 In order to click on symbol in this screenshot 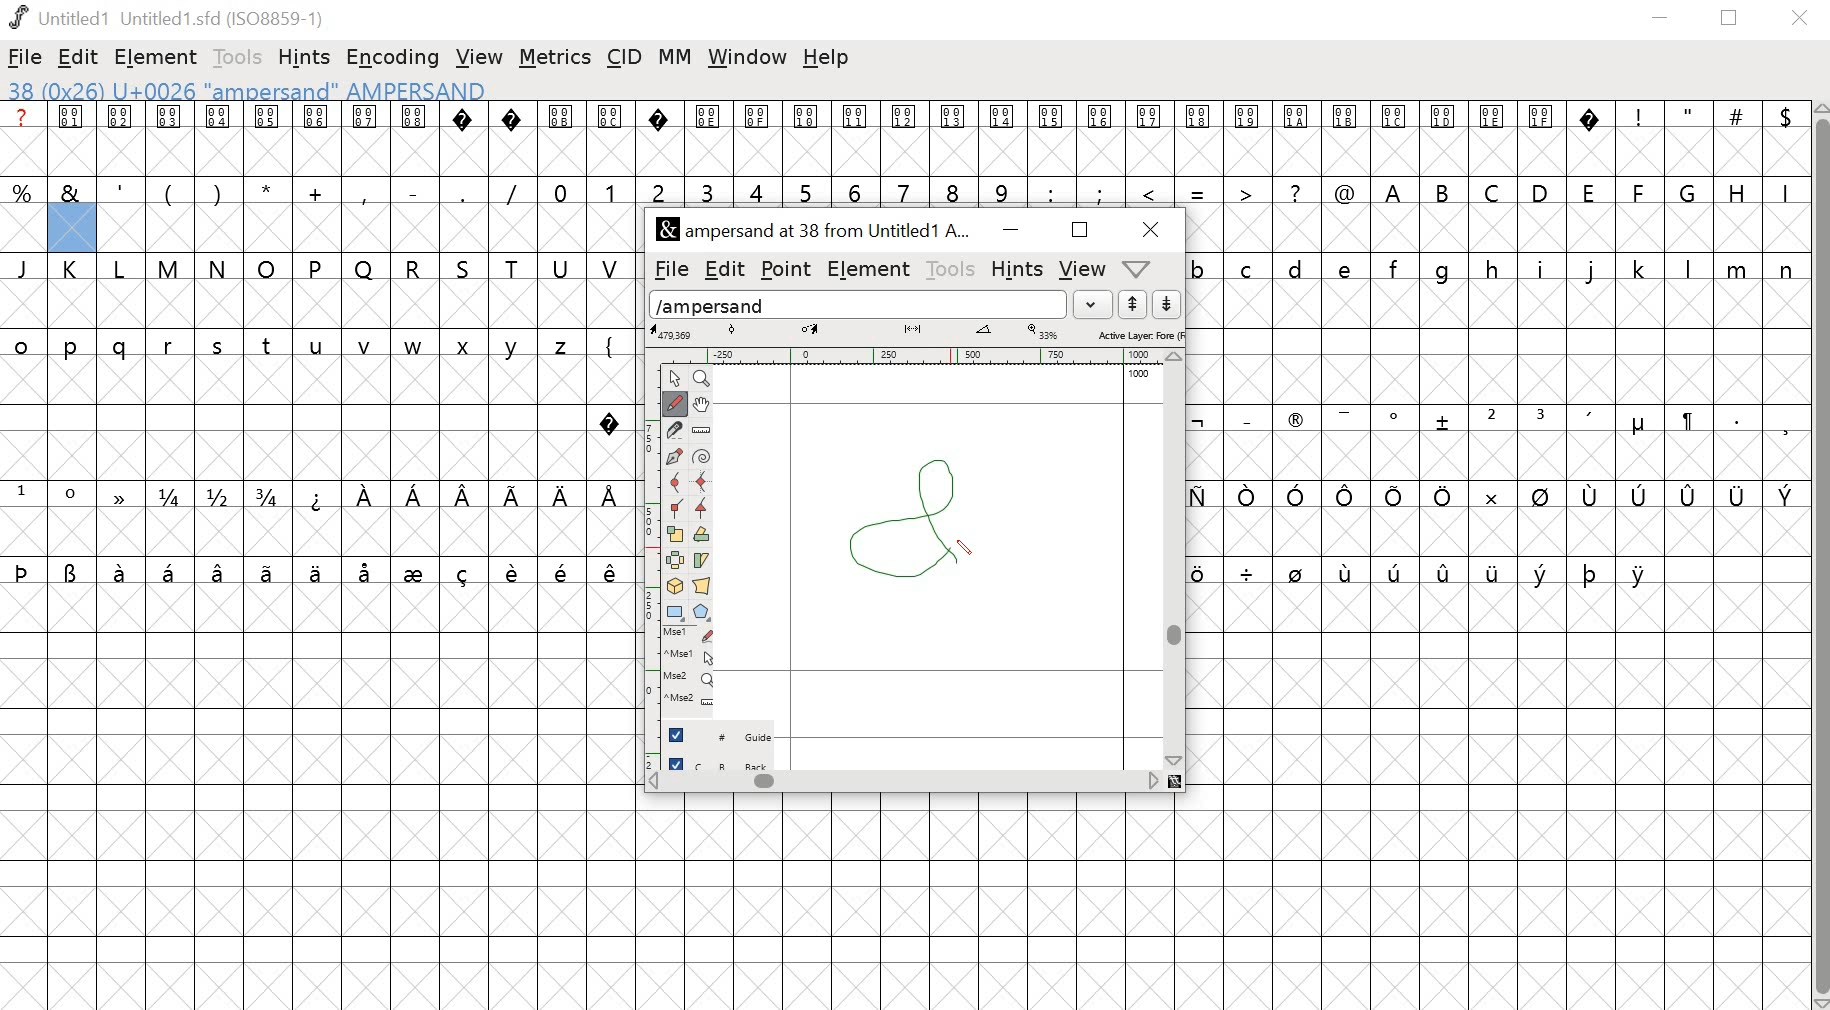, I will do `click(220, 571)`.